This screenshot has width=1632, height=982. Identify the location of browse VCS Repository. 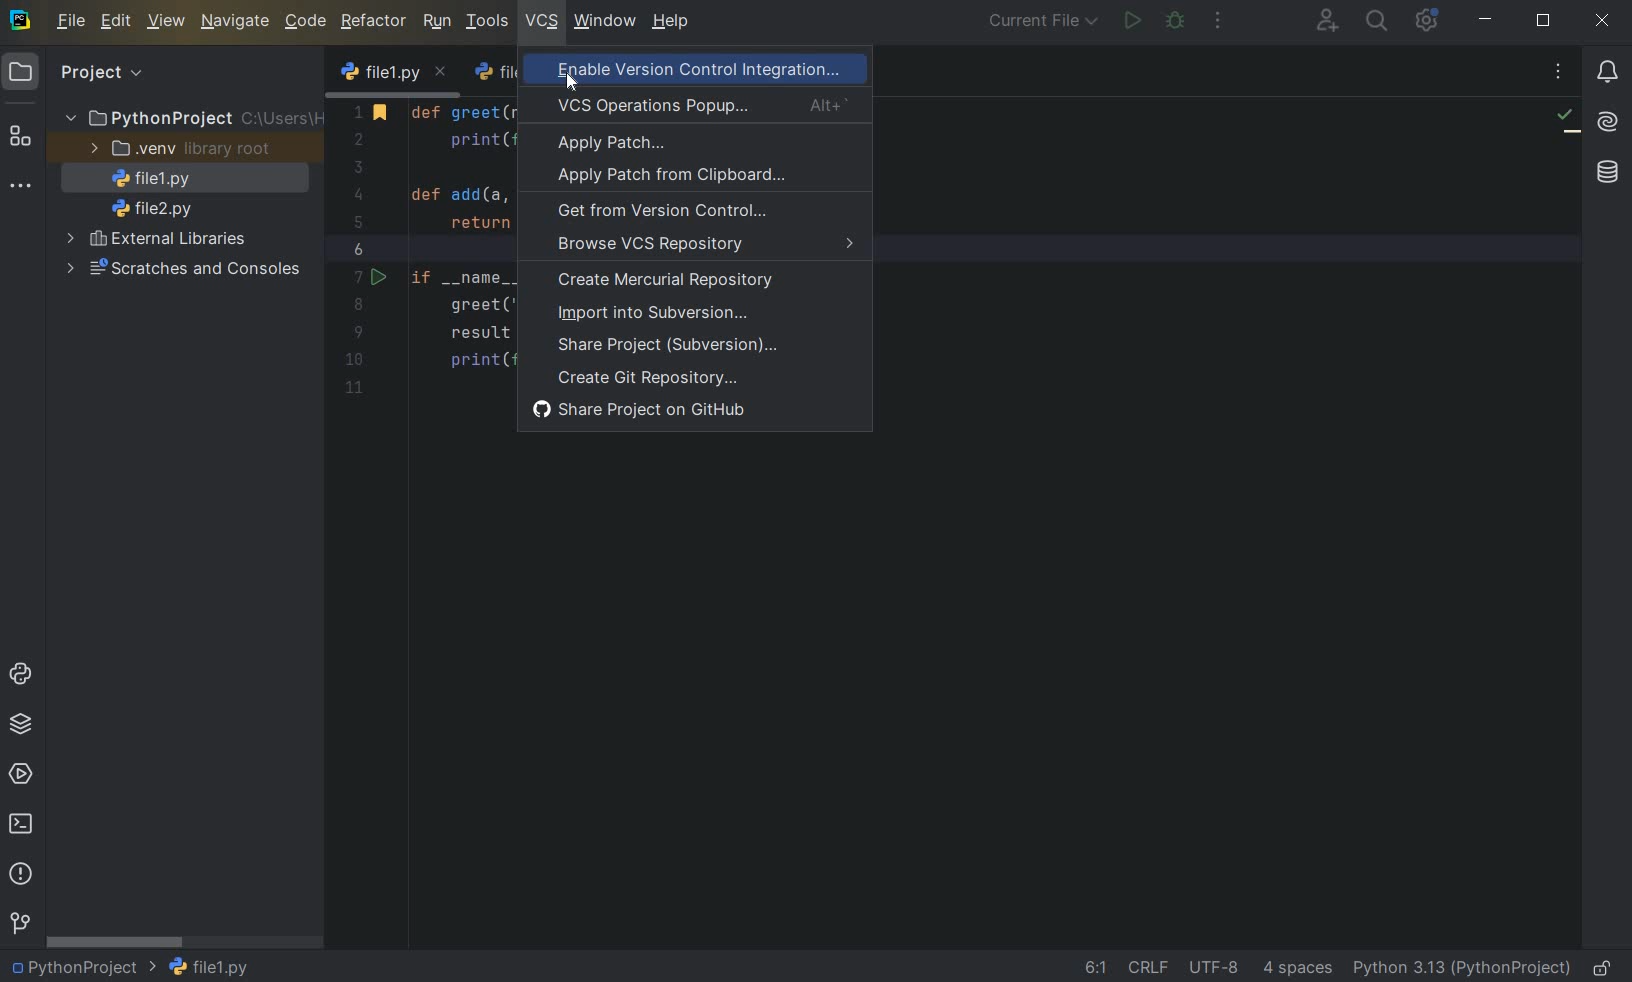
(701, 248).